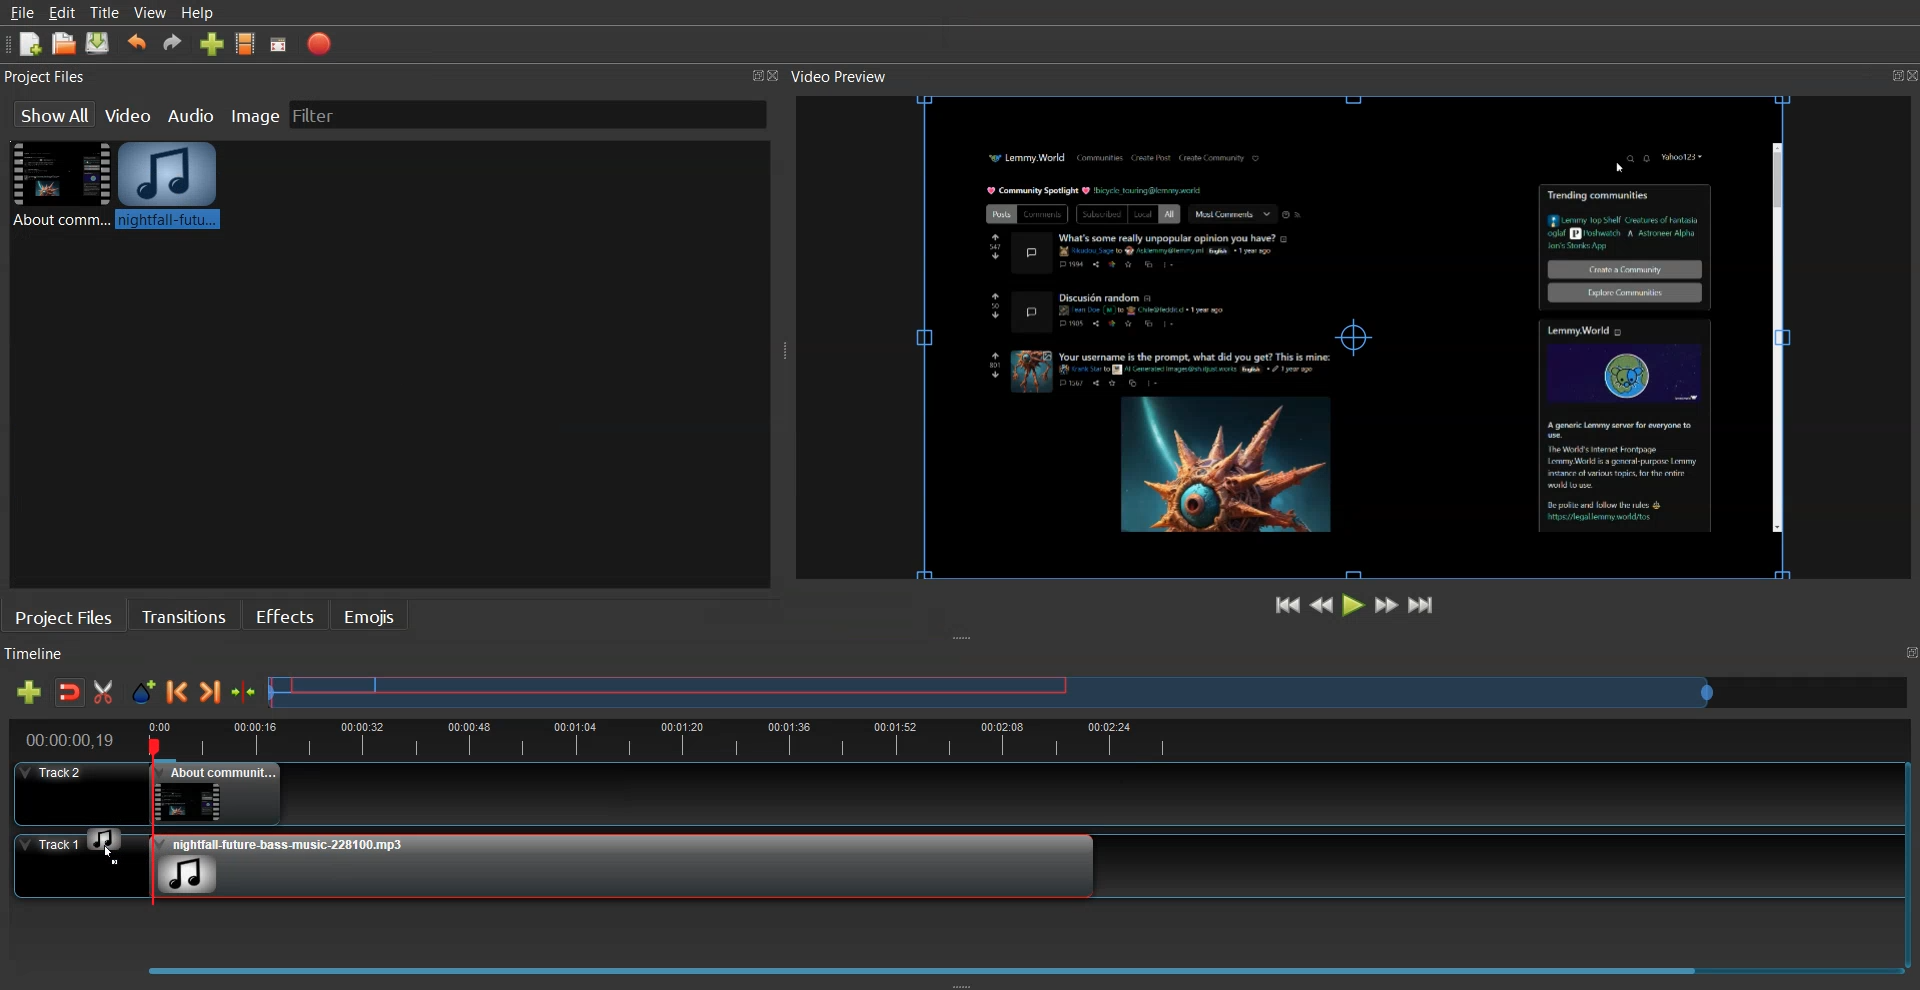 The image size is (1920, 990). I want to click on Saved Project, so click(98, 43).